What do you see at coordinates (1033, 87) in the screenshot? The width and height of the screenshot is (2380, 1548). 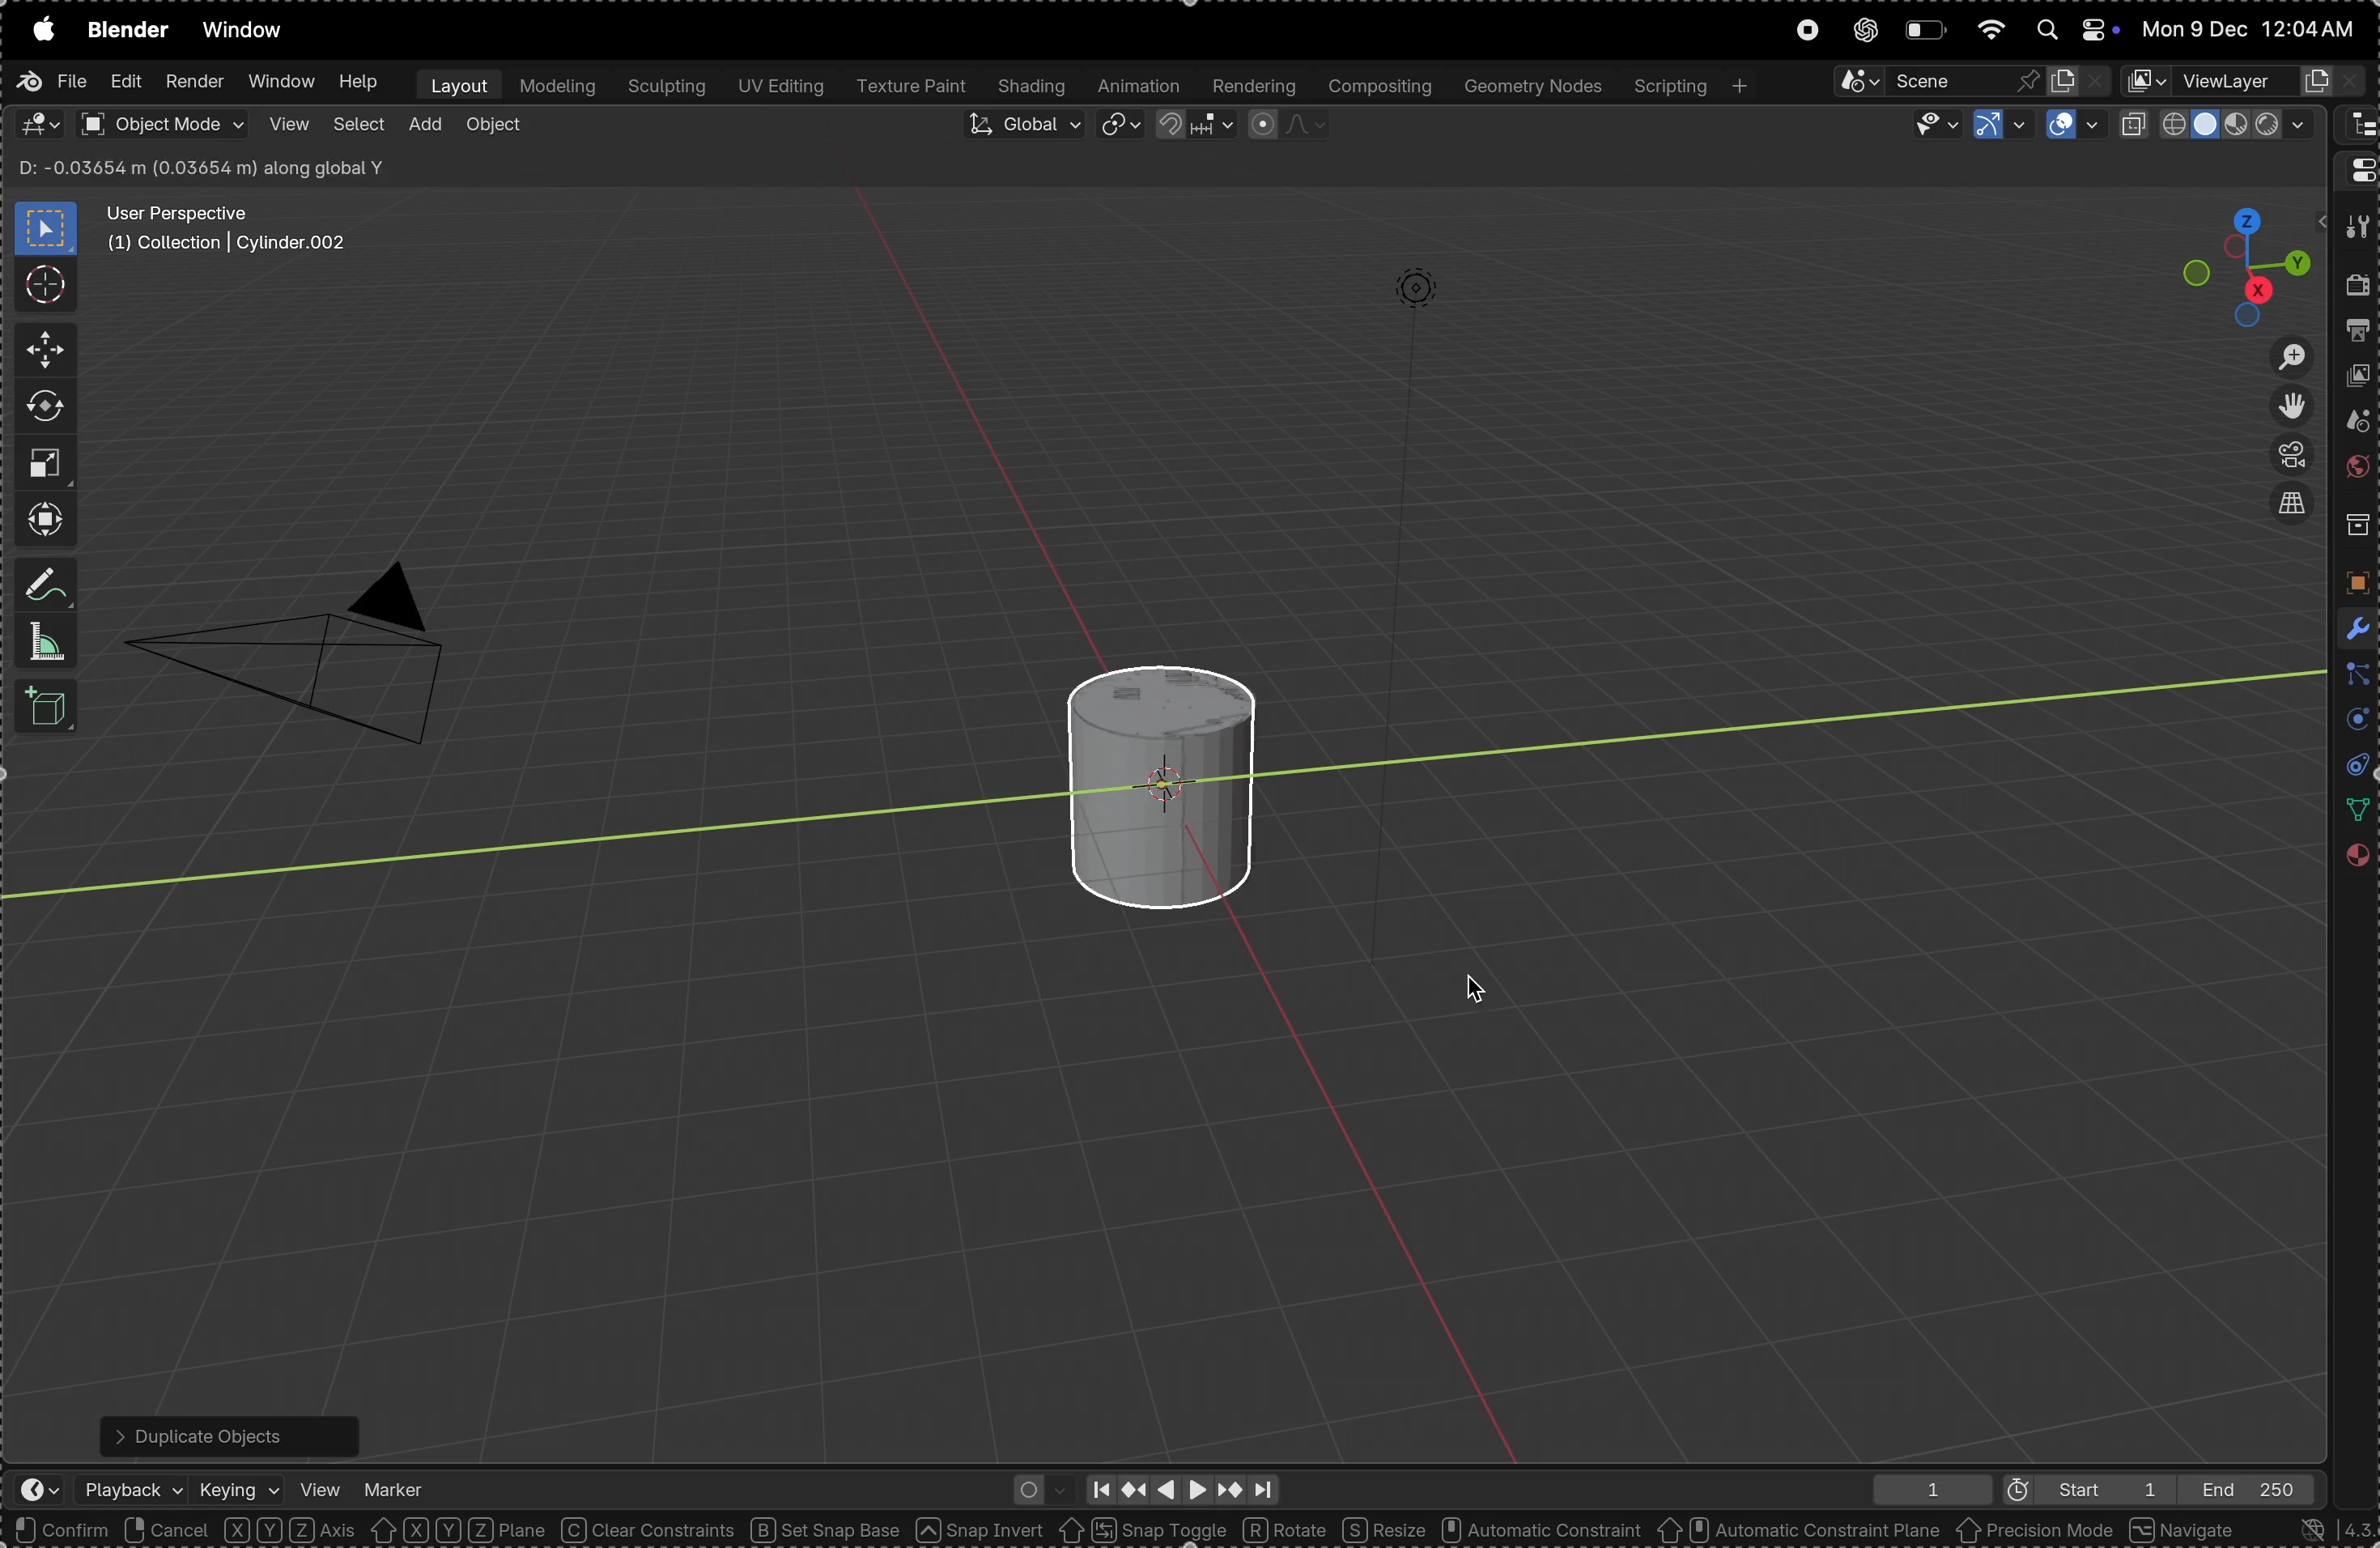 I see `shading` at bounding box center [1033, 87].